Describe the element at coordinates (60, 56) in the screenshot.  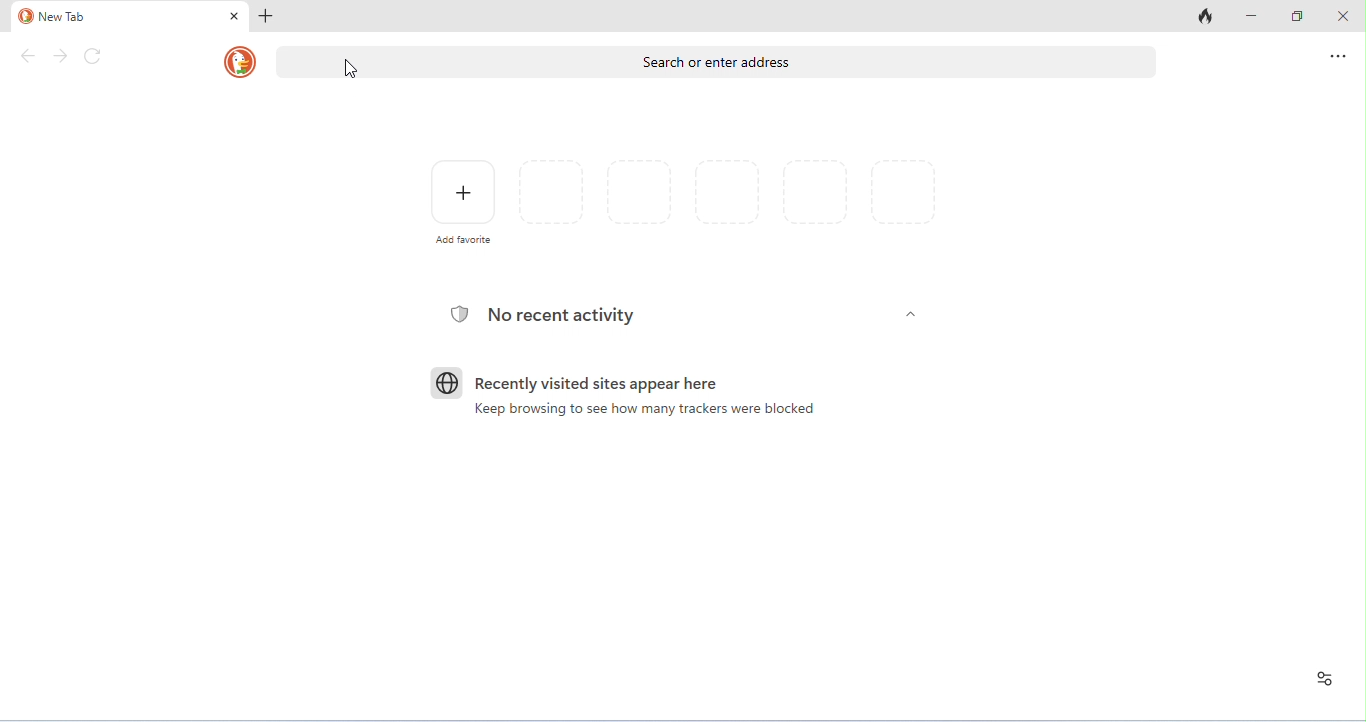
I see `forward` at that location.